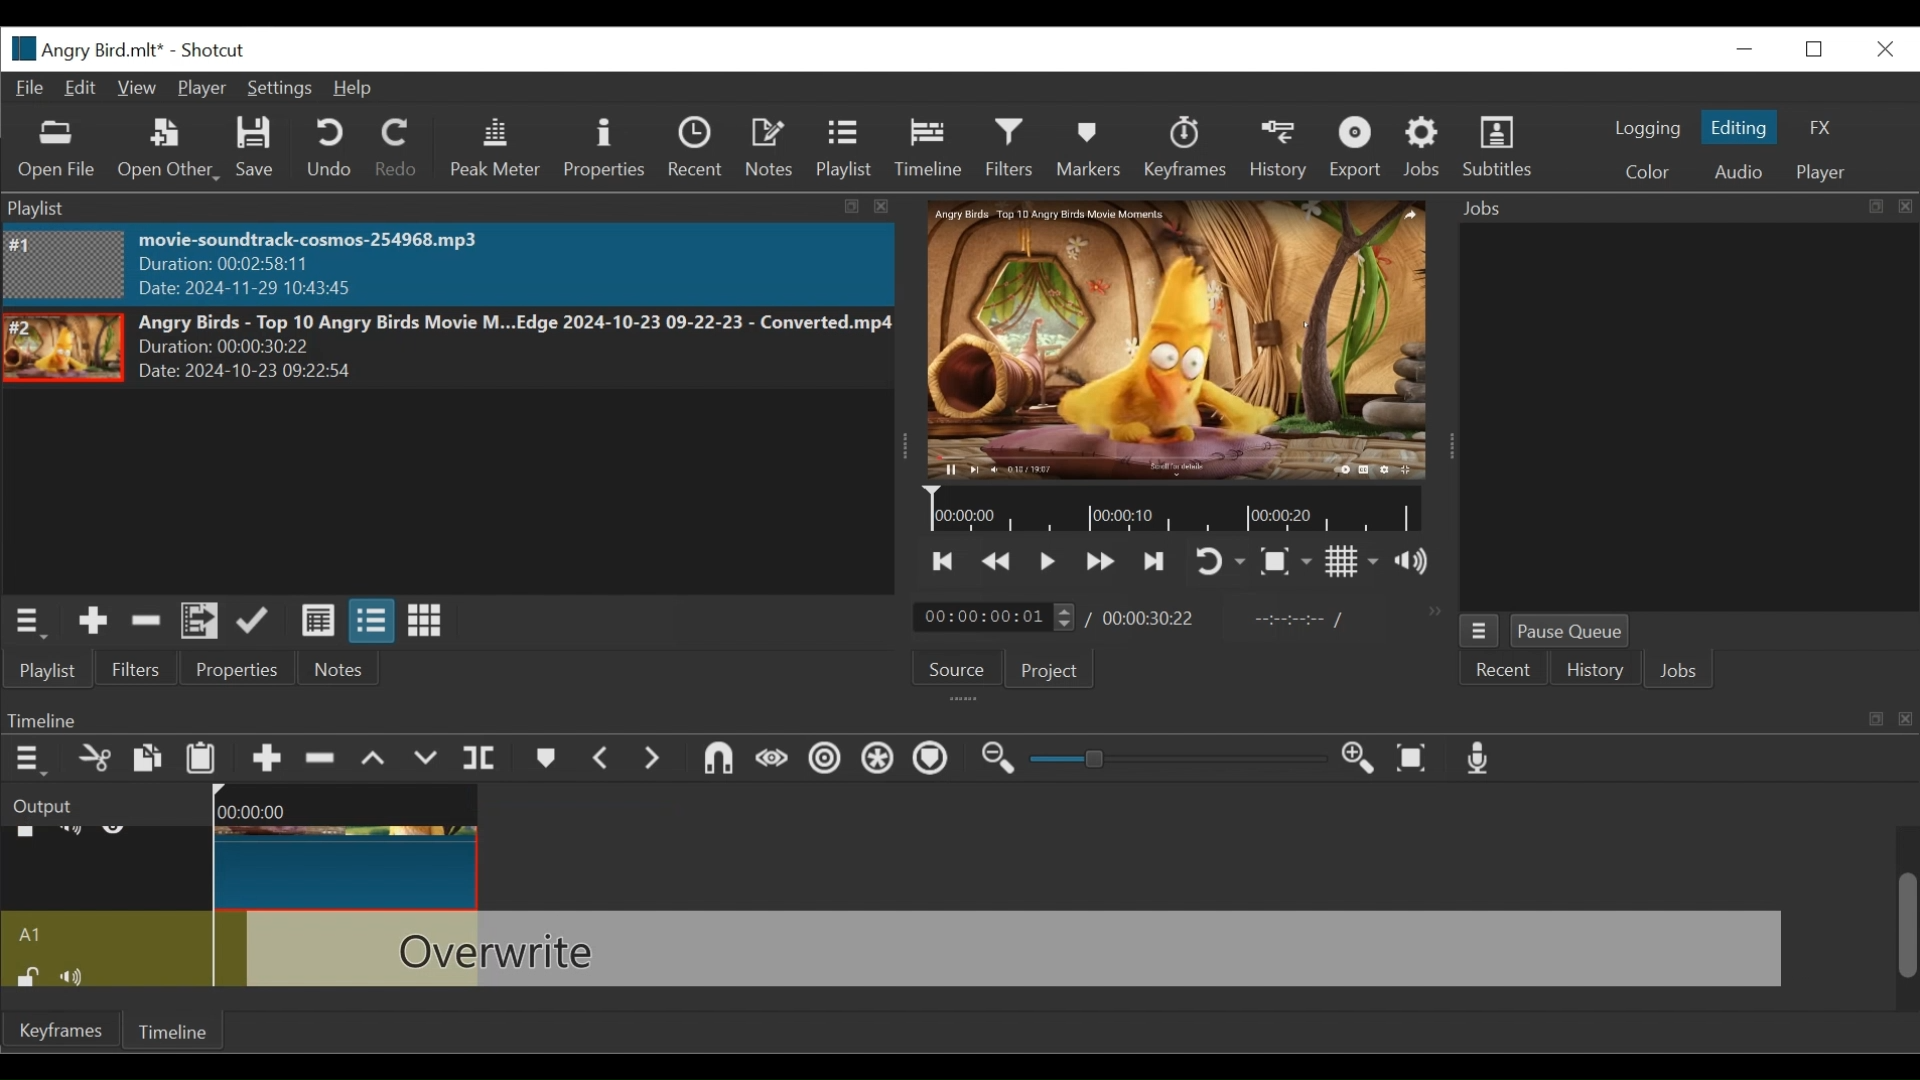 This screenshot has width=1920, height=1080. Describe the element at coordinates (1682, 670) in the screenshot. I see `Jobs` at that location.